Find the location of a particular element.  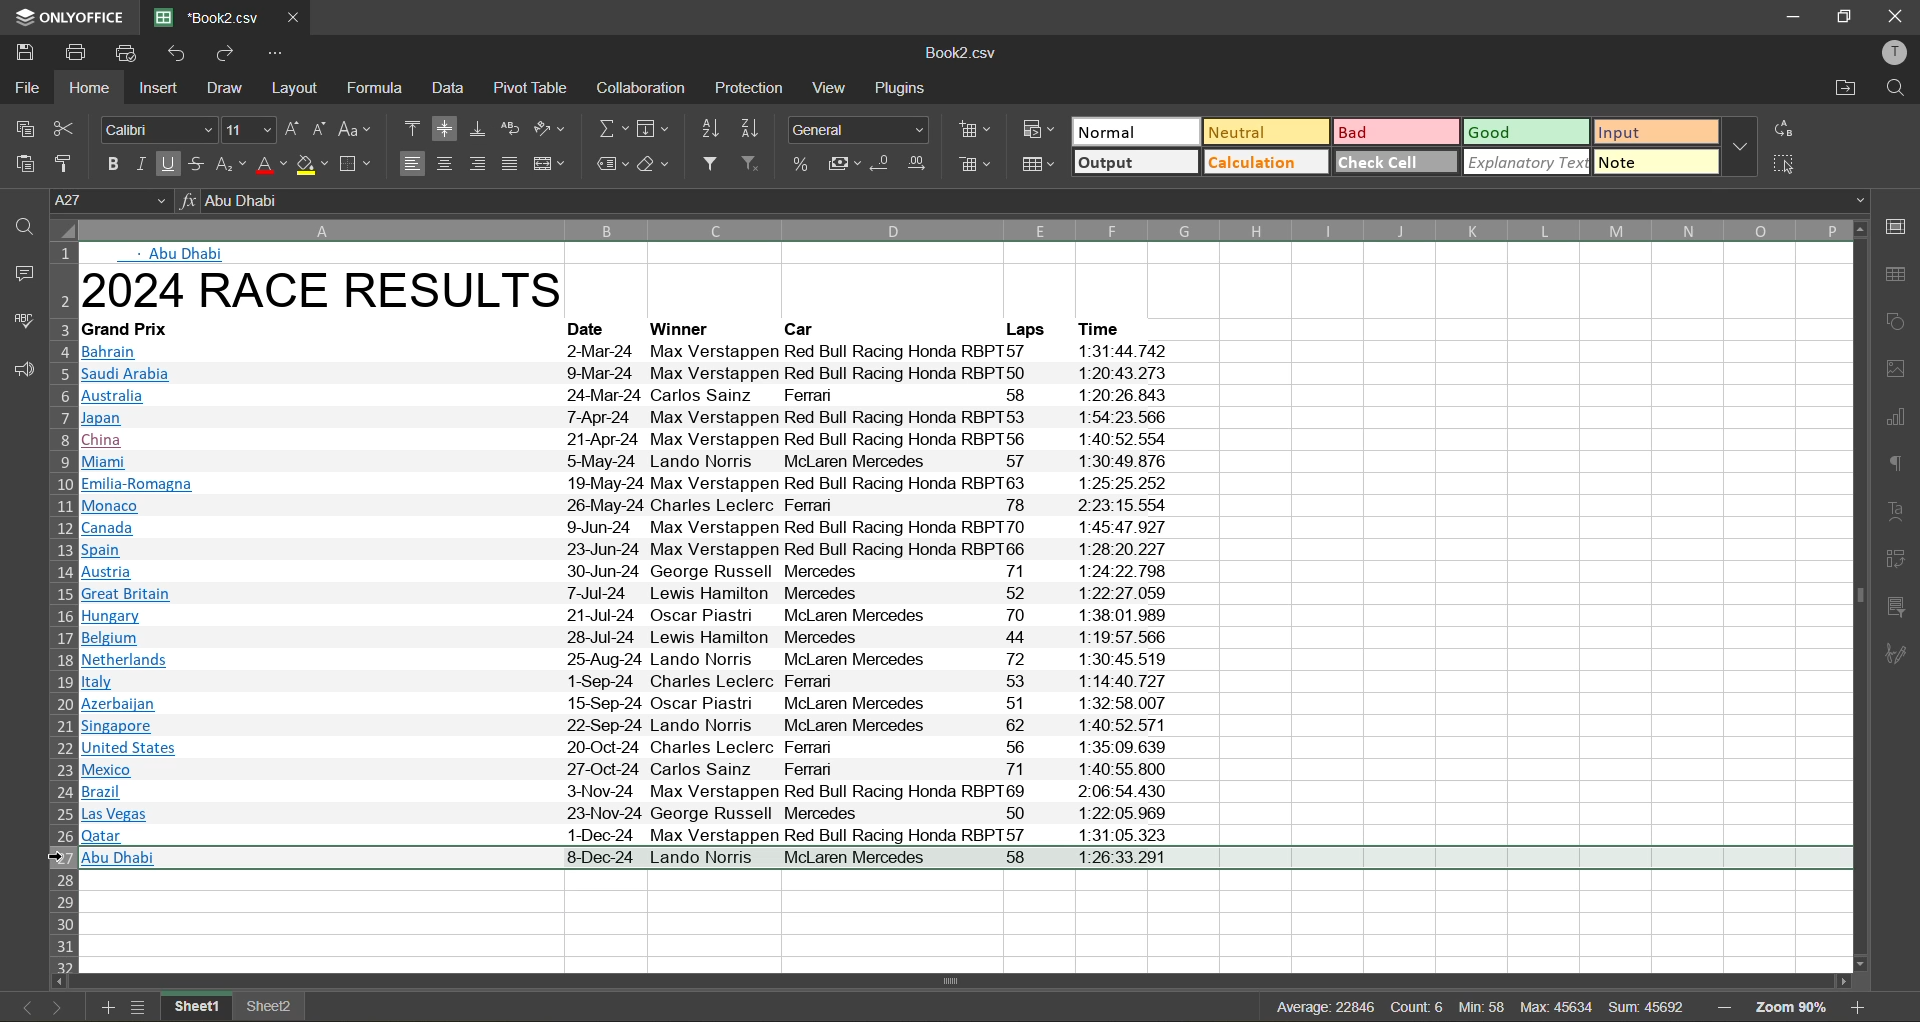

zoom in is located at coordinates (1861, 1008).